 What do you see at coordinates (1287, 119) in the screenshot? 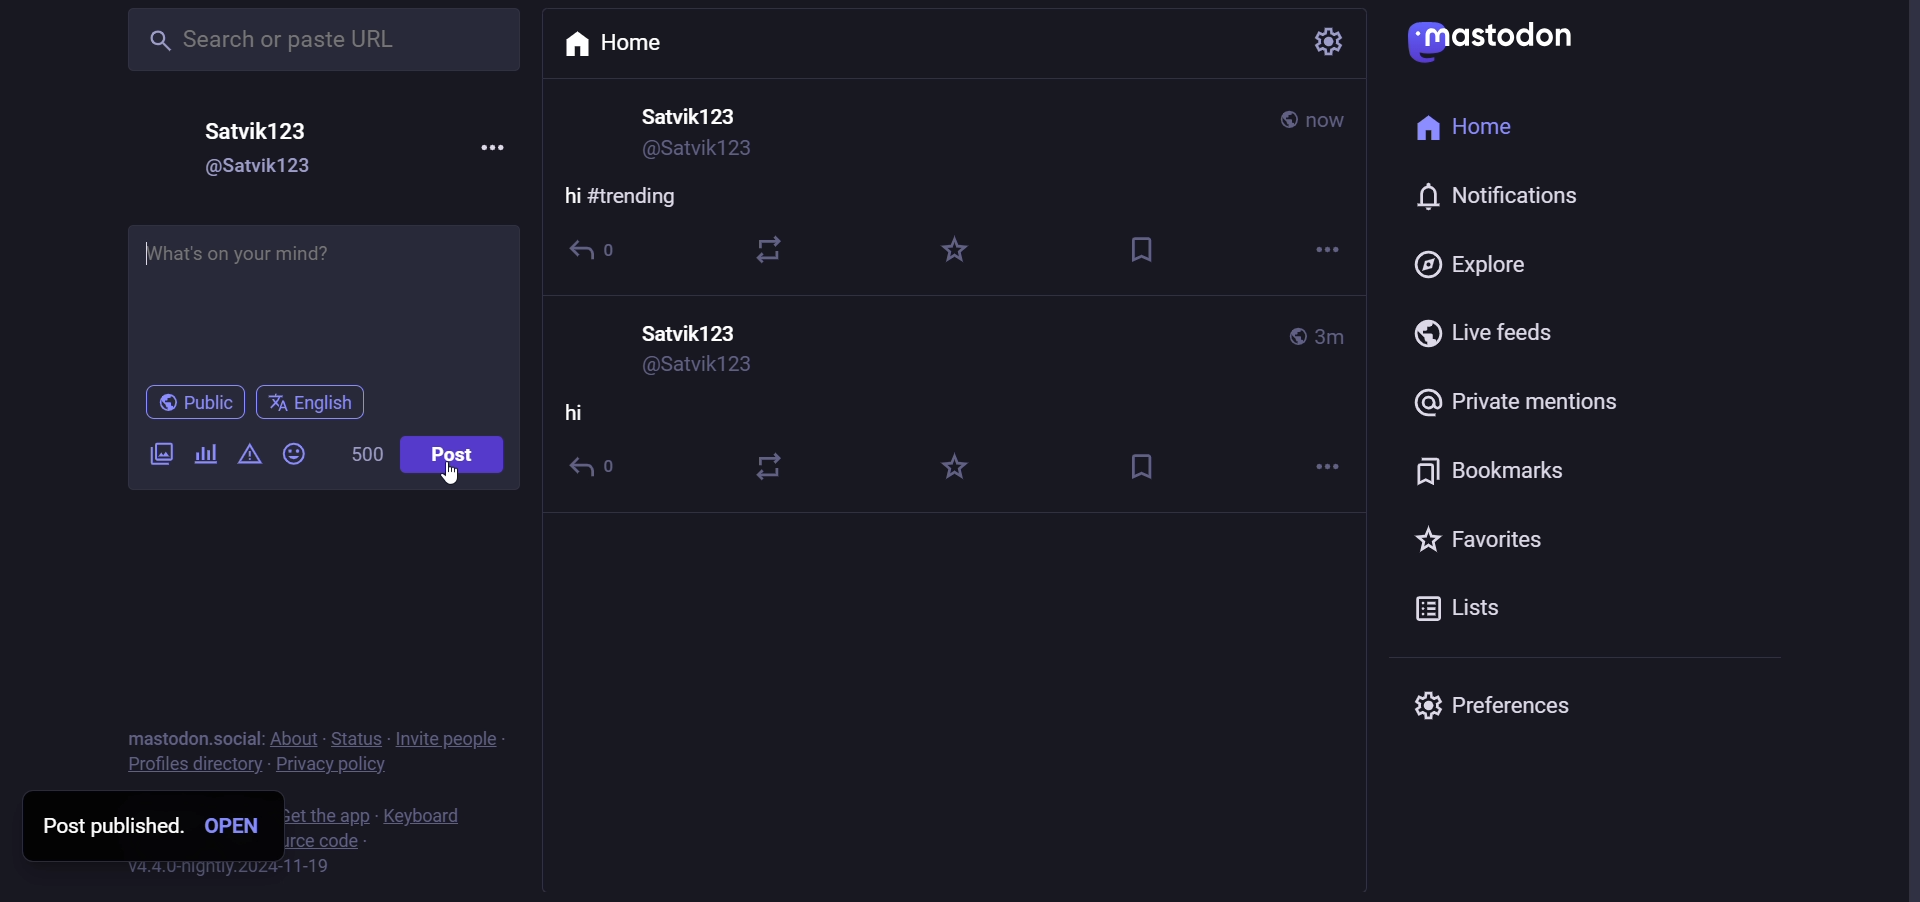
I see `public` at bounding box center [1287, 119].